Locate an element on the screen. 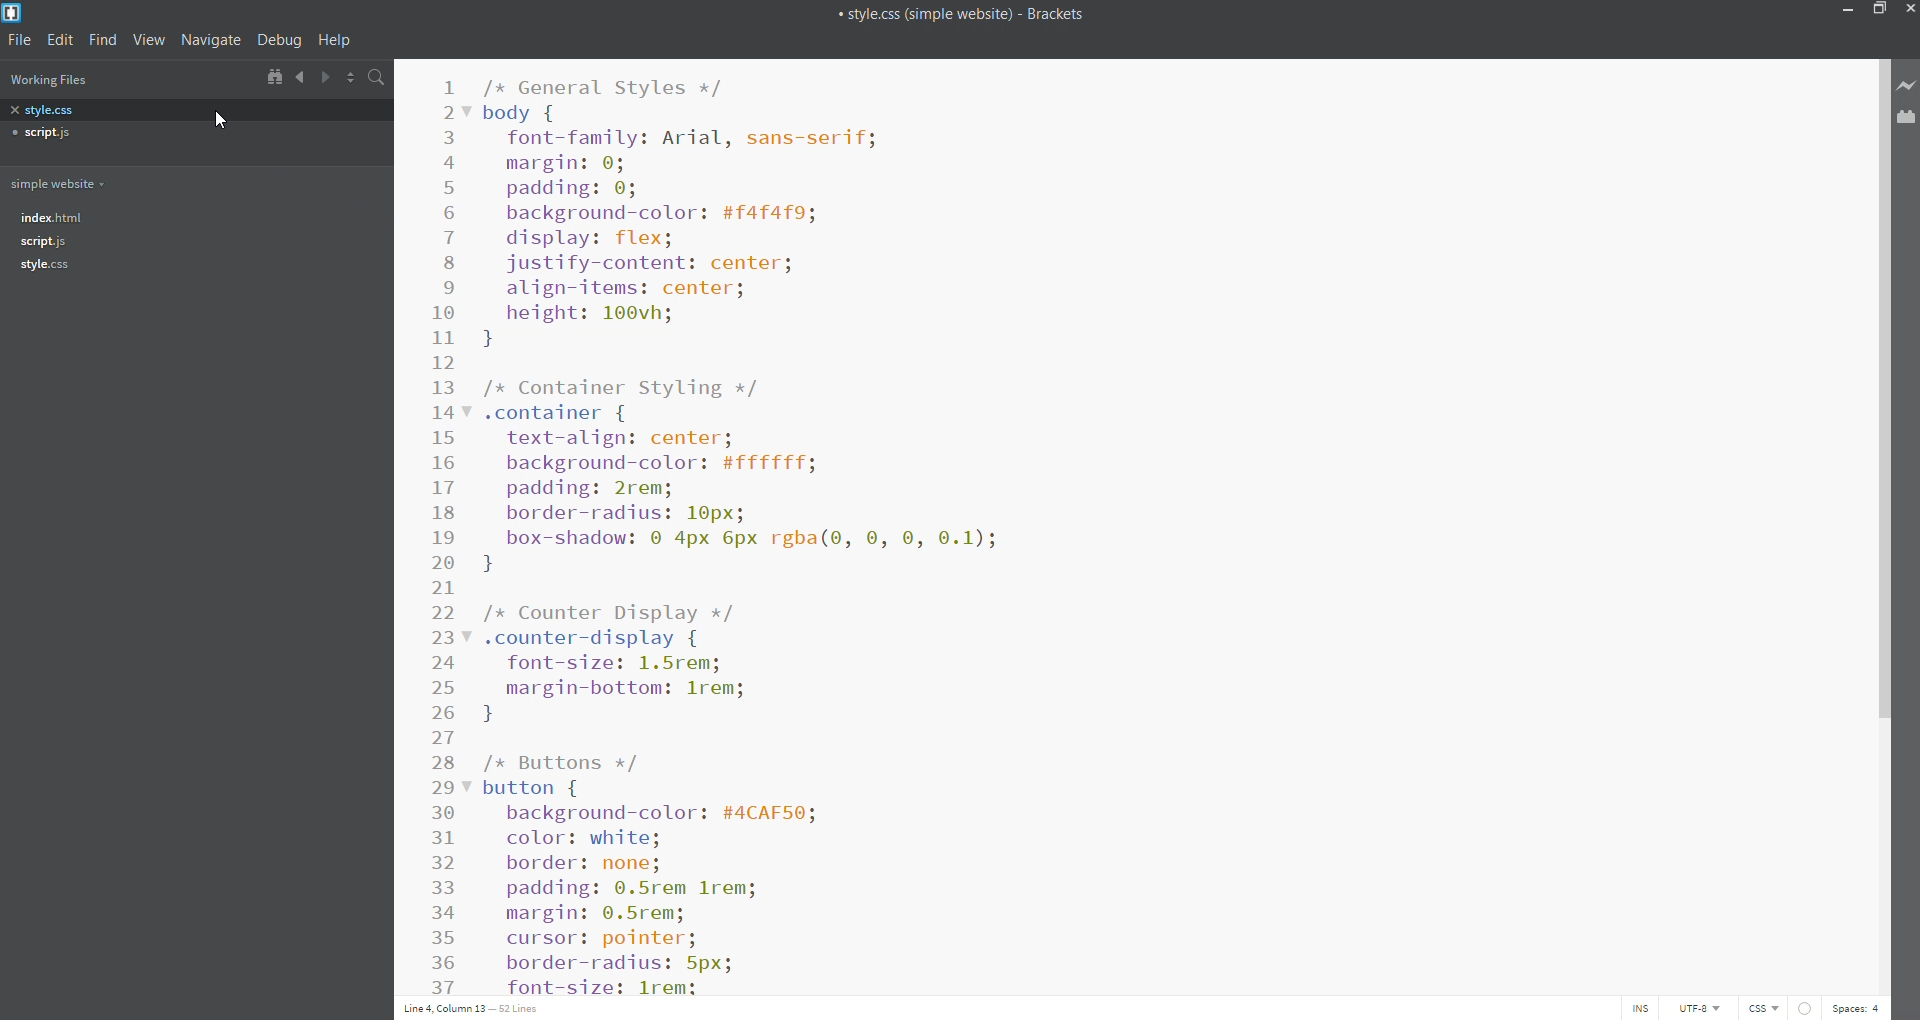 This screenshot has height=1020, width=1920. search is located at coordinates (380, 79).